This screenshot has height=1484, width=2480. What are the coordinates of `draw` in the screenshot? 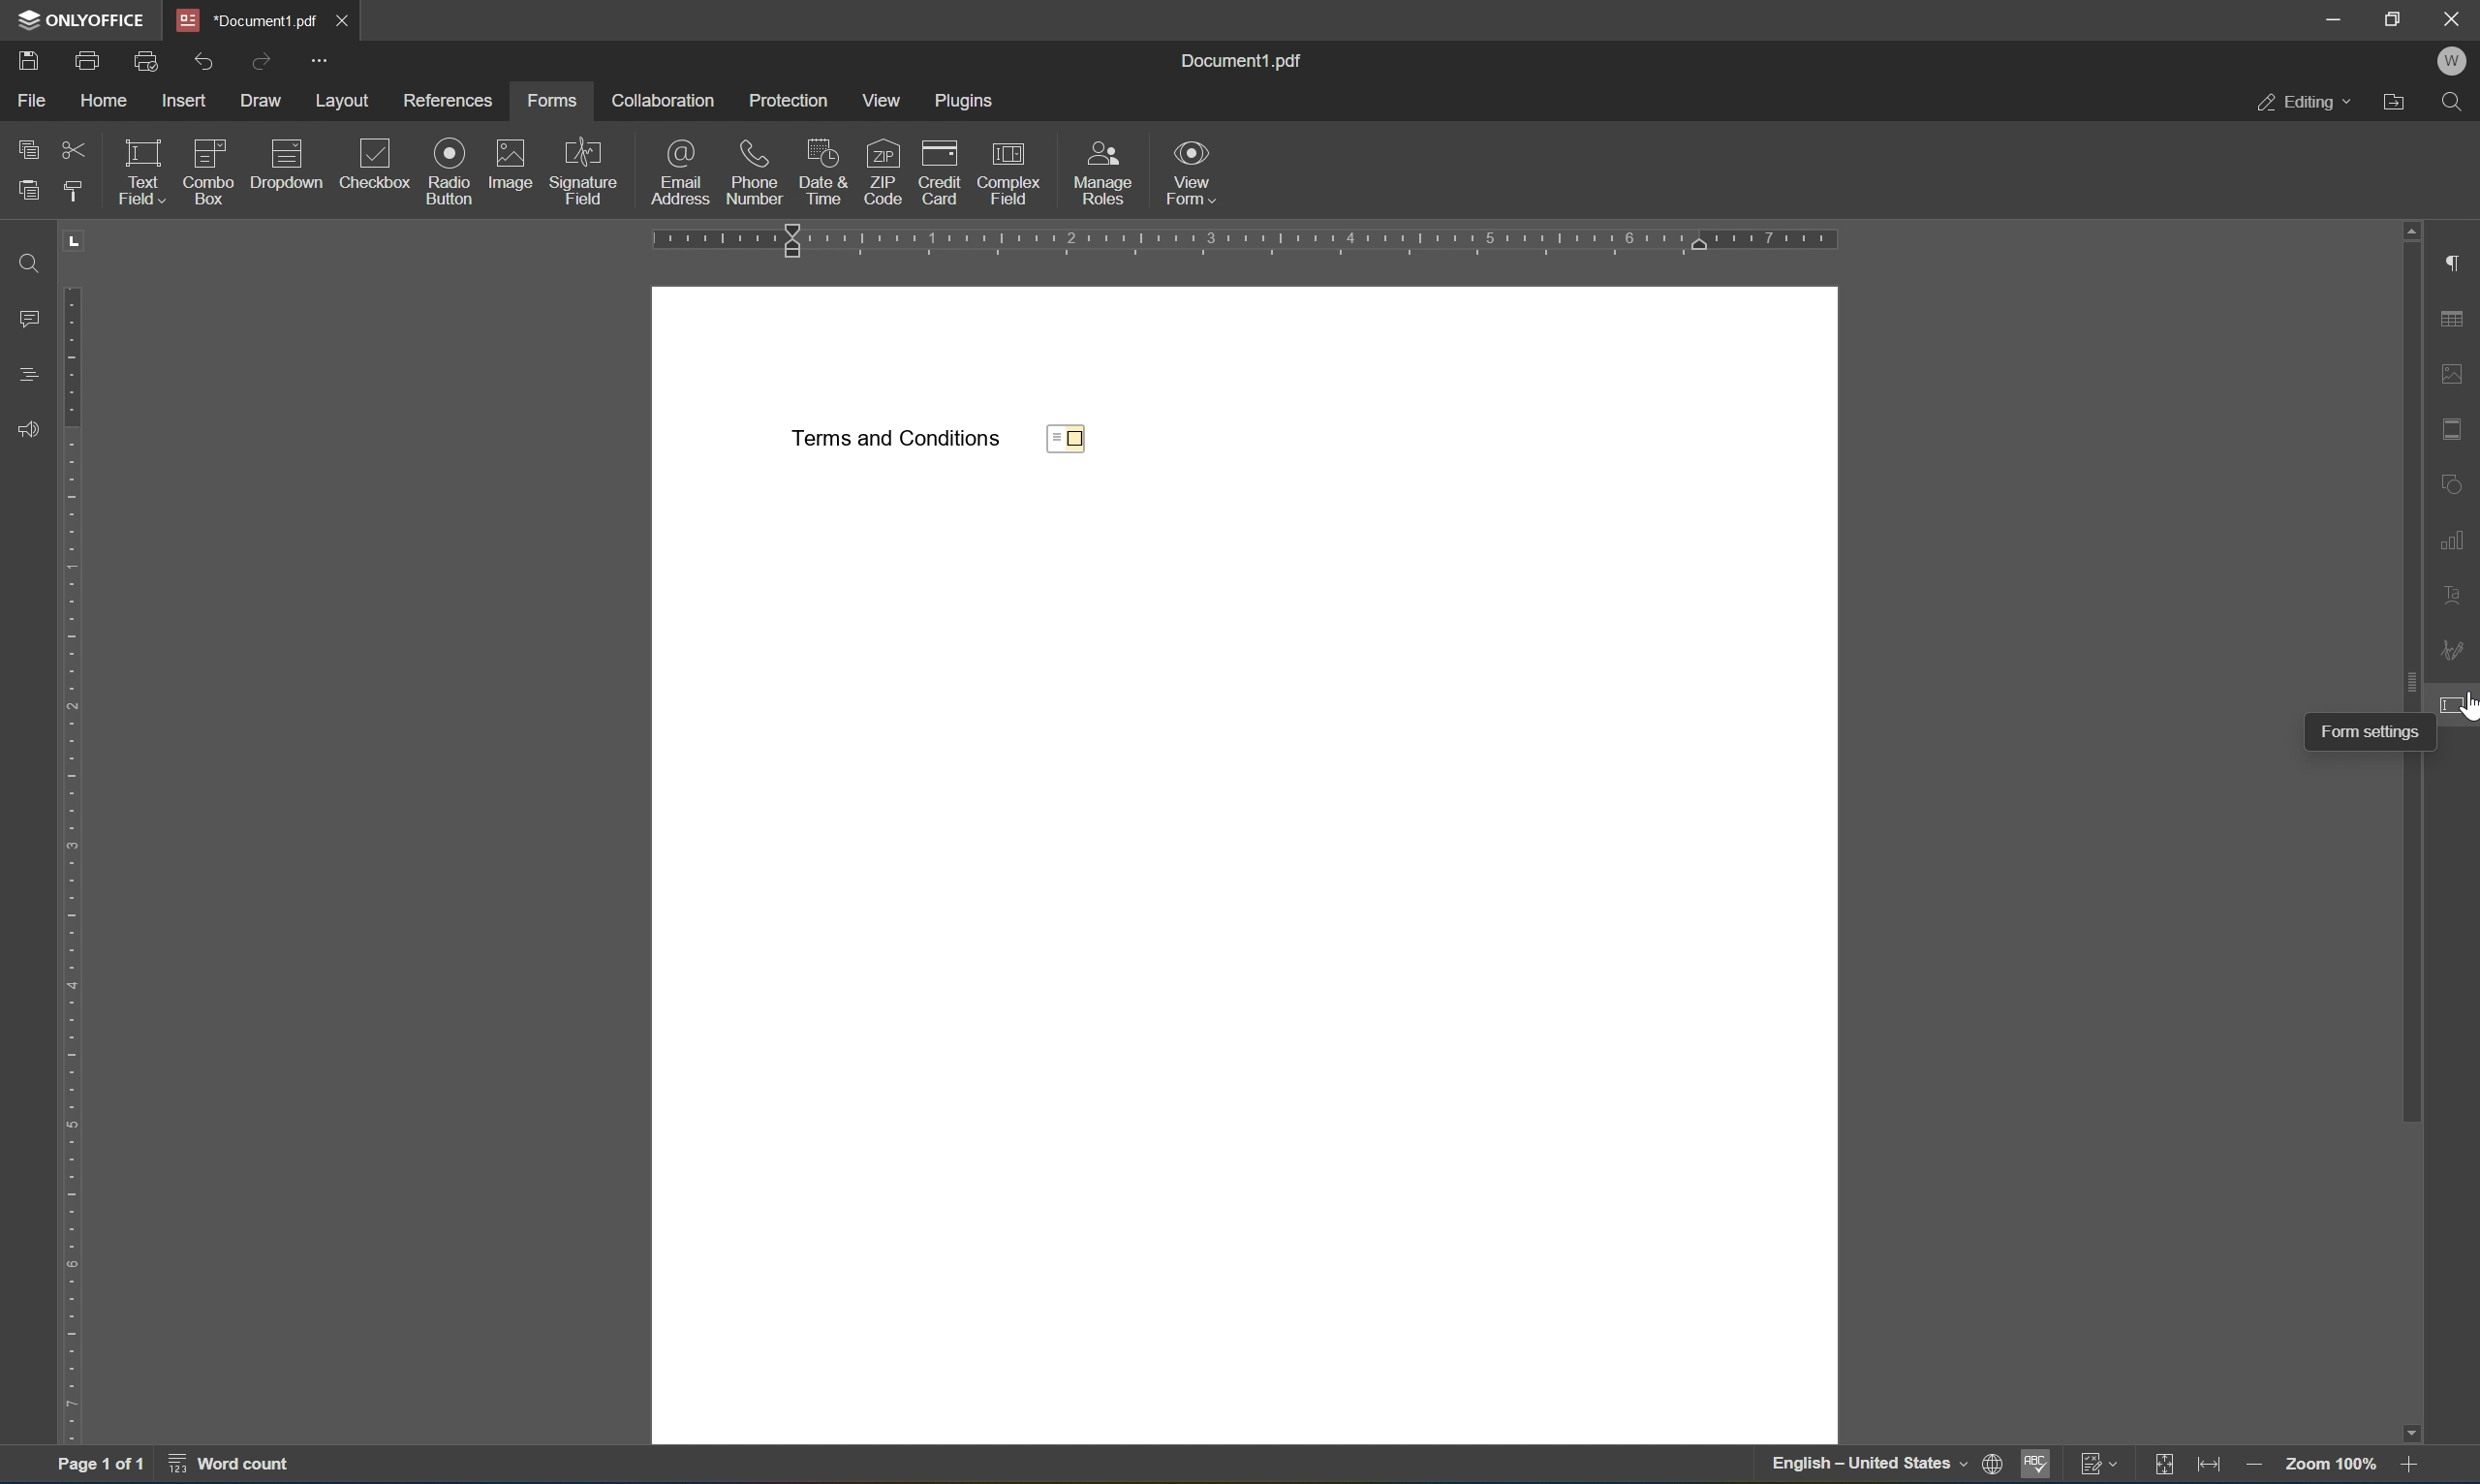 It's located at (264, 102).